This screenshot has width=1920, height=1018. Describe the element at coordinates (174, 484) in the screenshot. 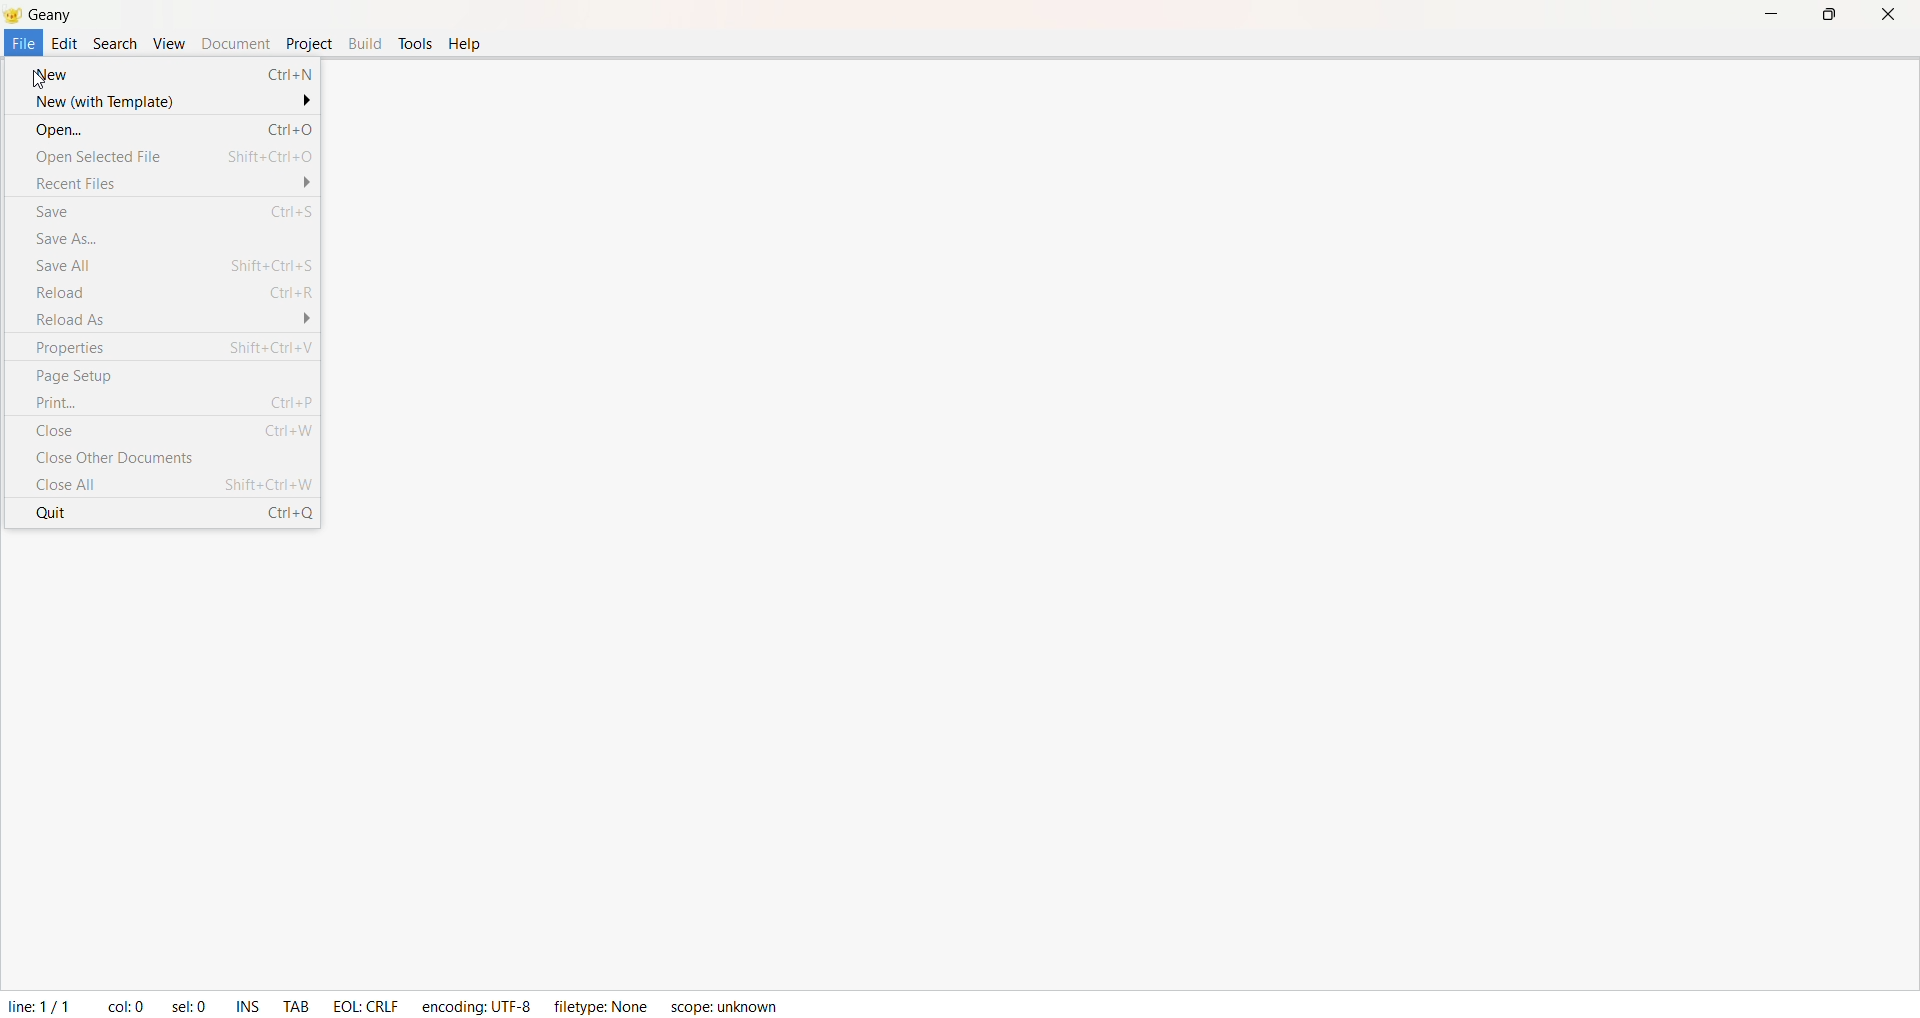

I see `Close All` at that location.